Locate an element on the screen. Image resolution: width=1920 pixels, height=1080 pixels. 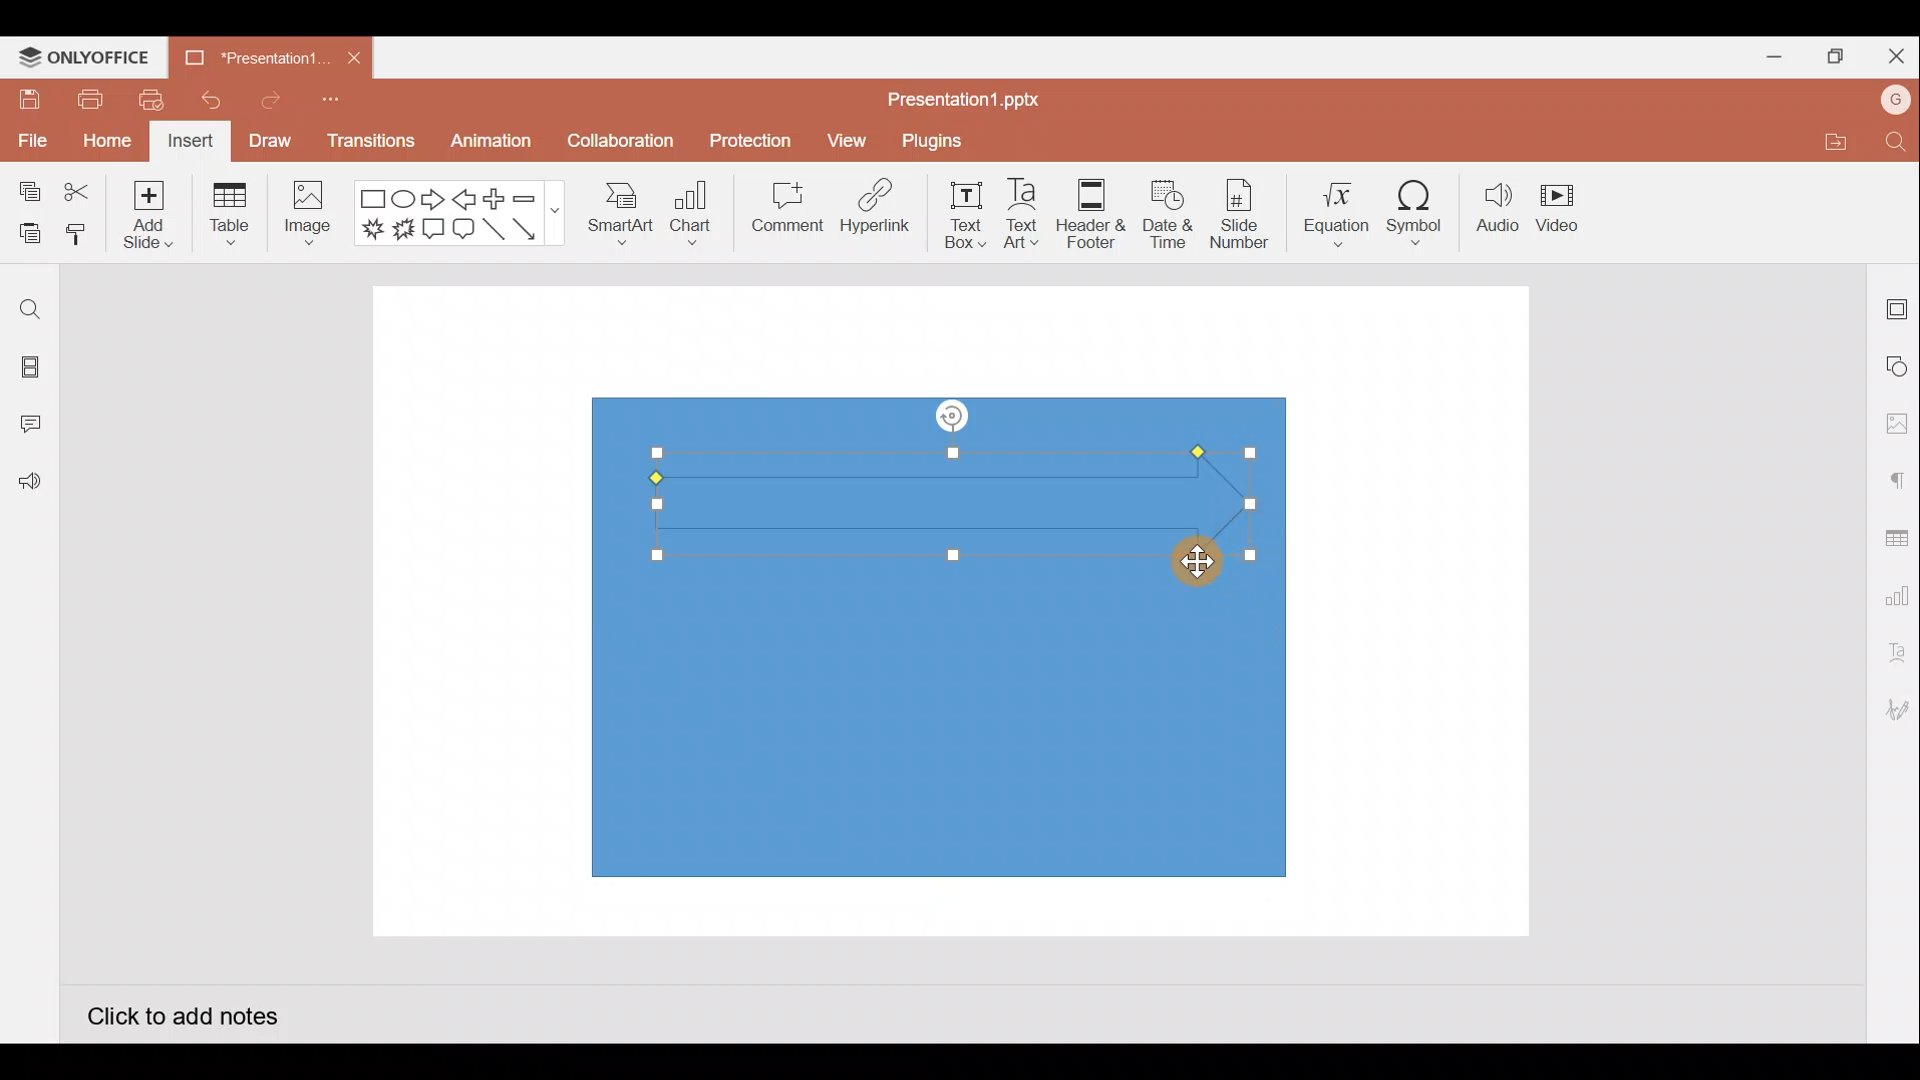
Undo is located at coordinates (203, 100).